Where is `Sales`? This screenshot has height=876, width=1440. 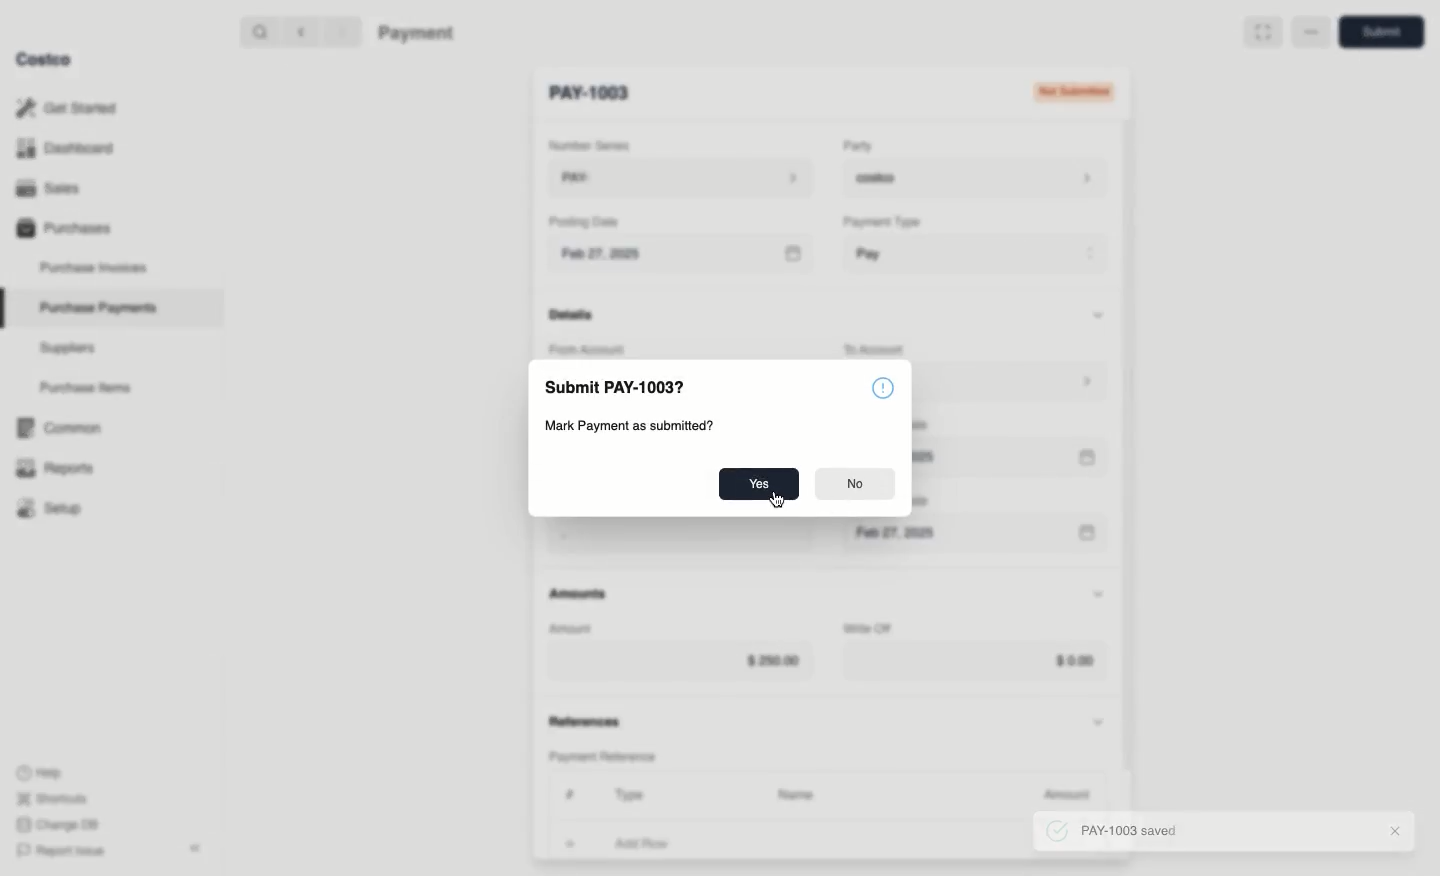 Sales is located at coordinates (55, 188).